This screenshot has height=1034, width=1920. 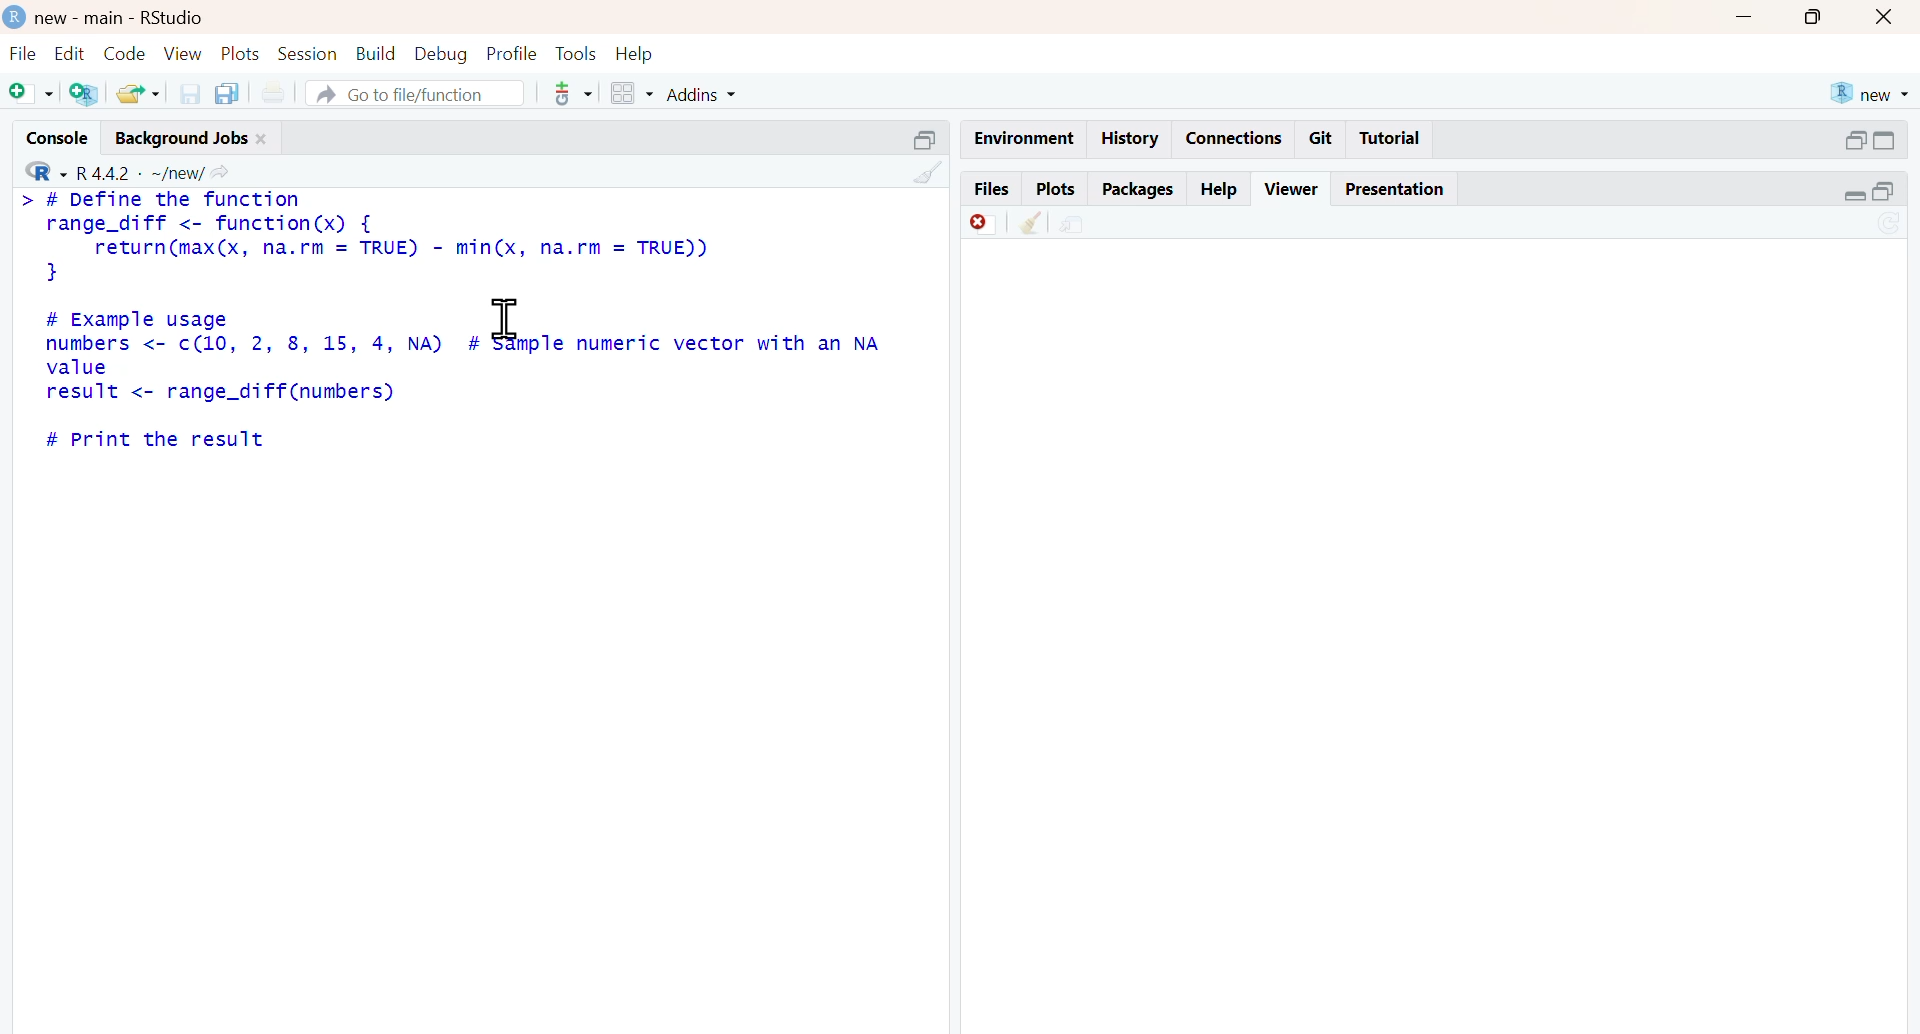 I want to click on new, so click(x=1871, y=94).